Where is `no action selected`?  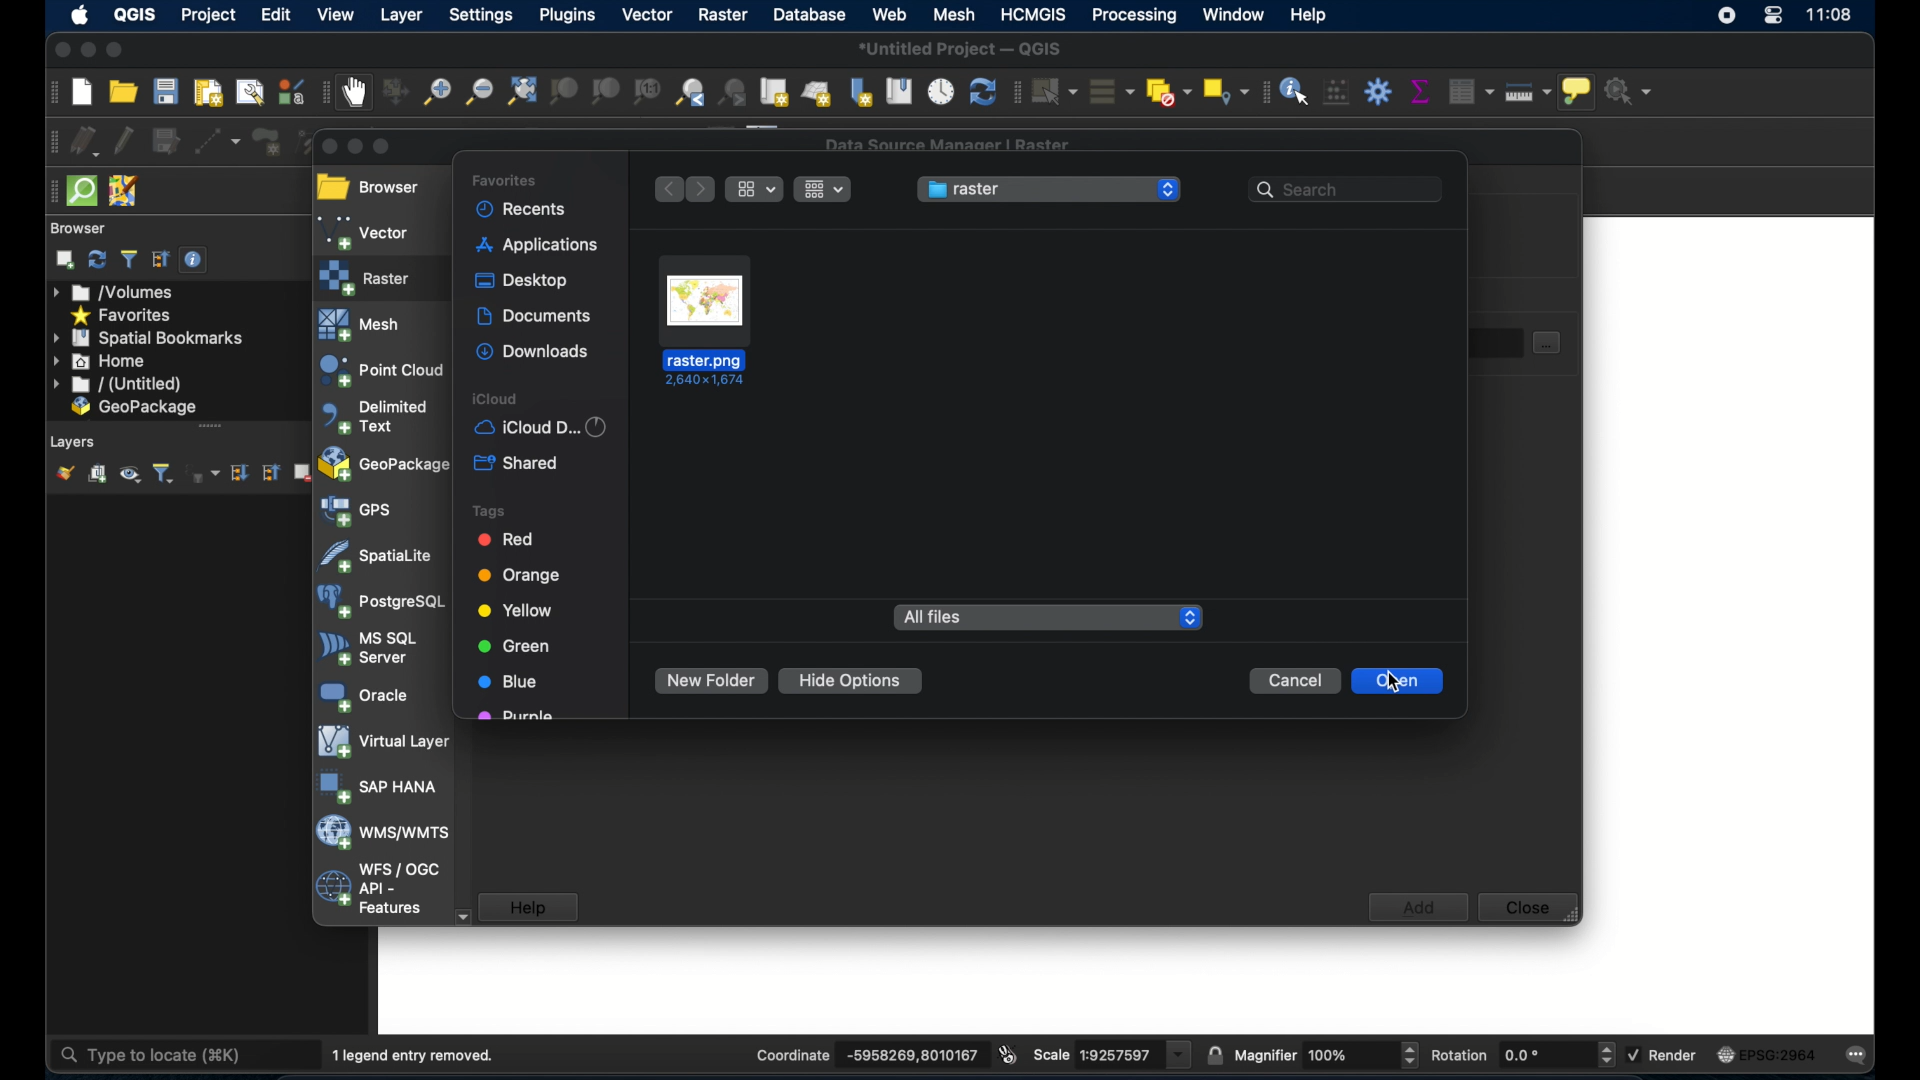
no action selected is located at coordinates (1631, 91).